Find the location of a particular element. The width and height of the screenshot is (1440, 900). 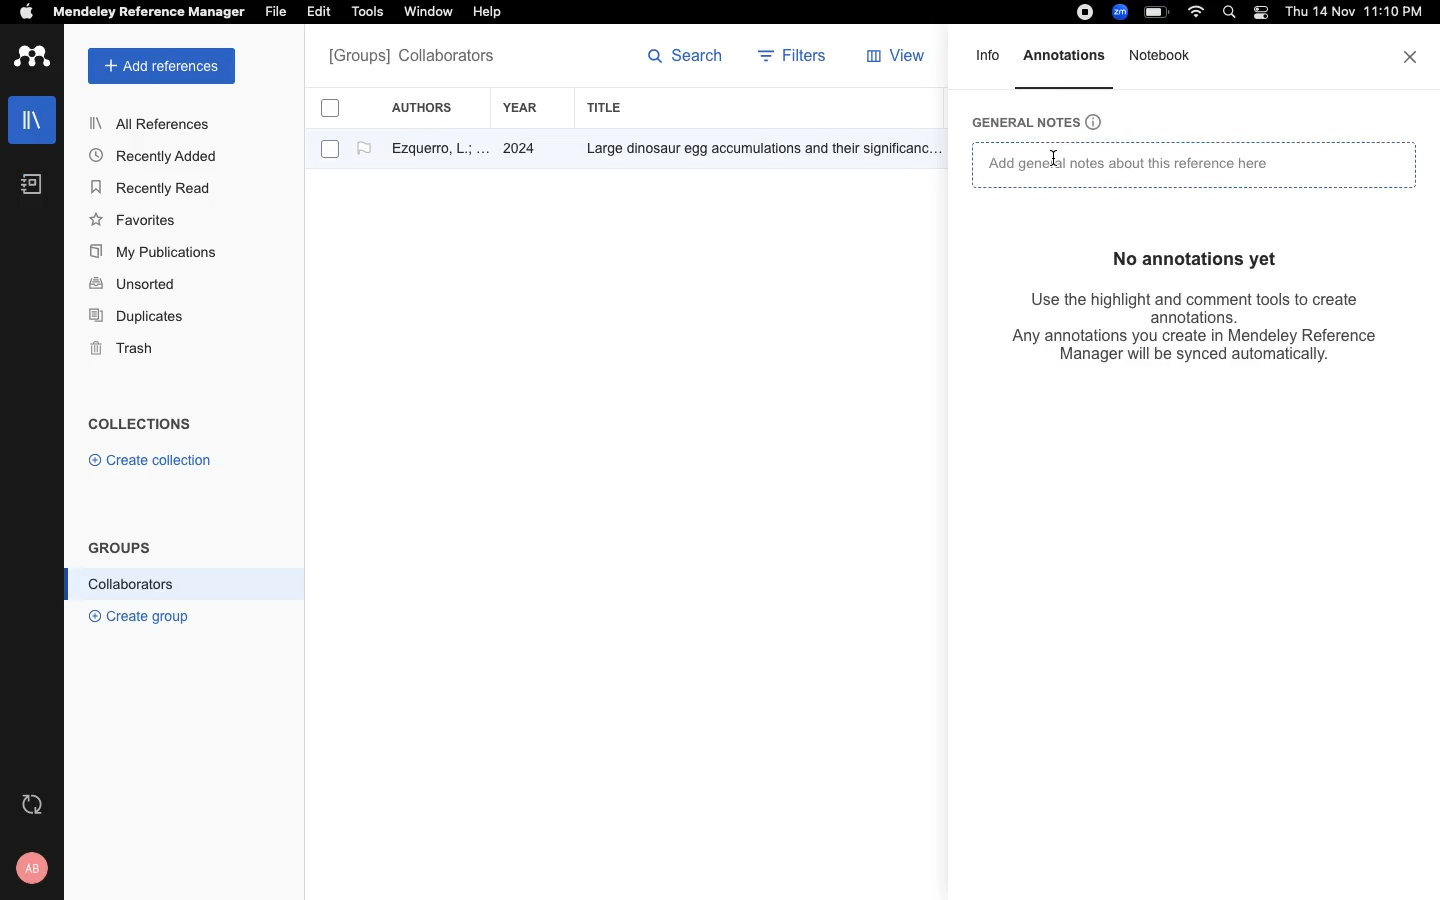

date and time is located at coordinates (1350, 14).